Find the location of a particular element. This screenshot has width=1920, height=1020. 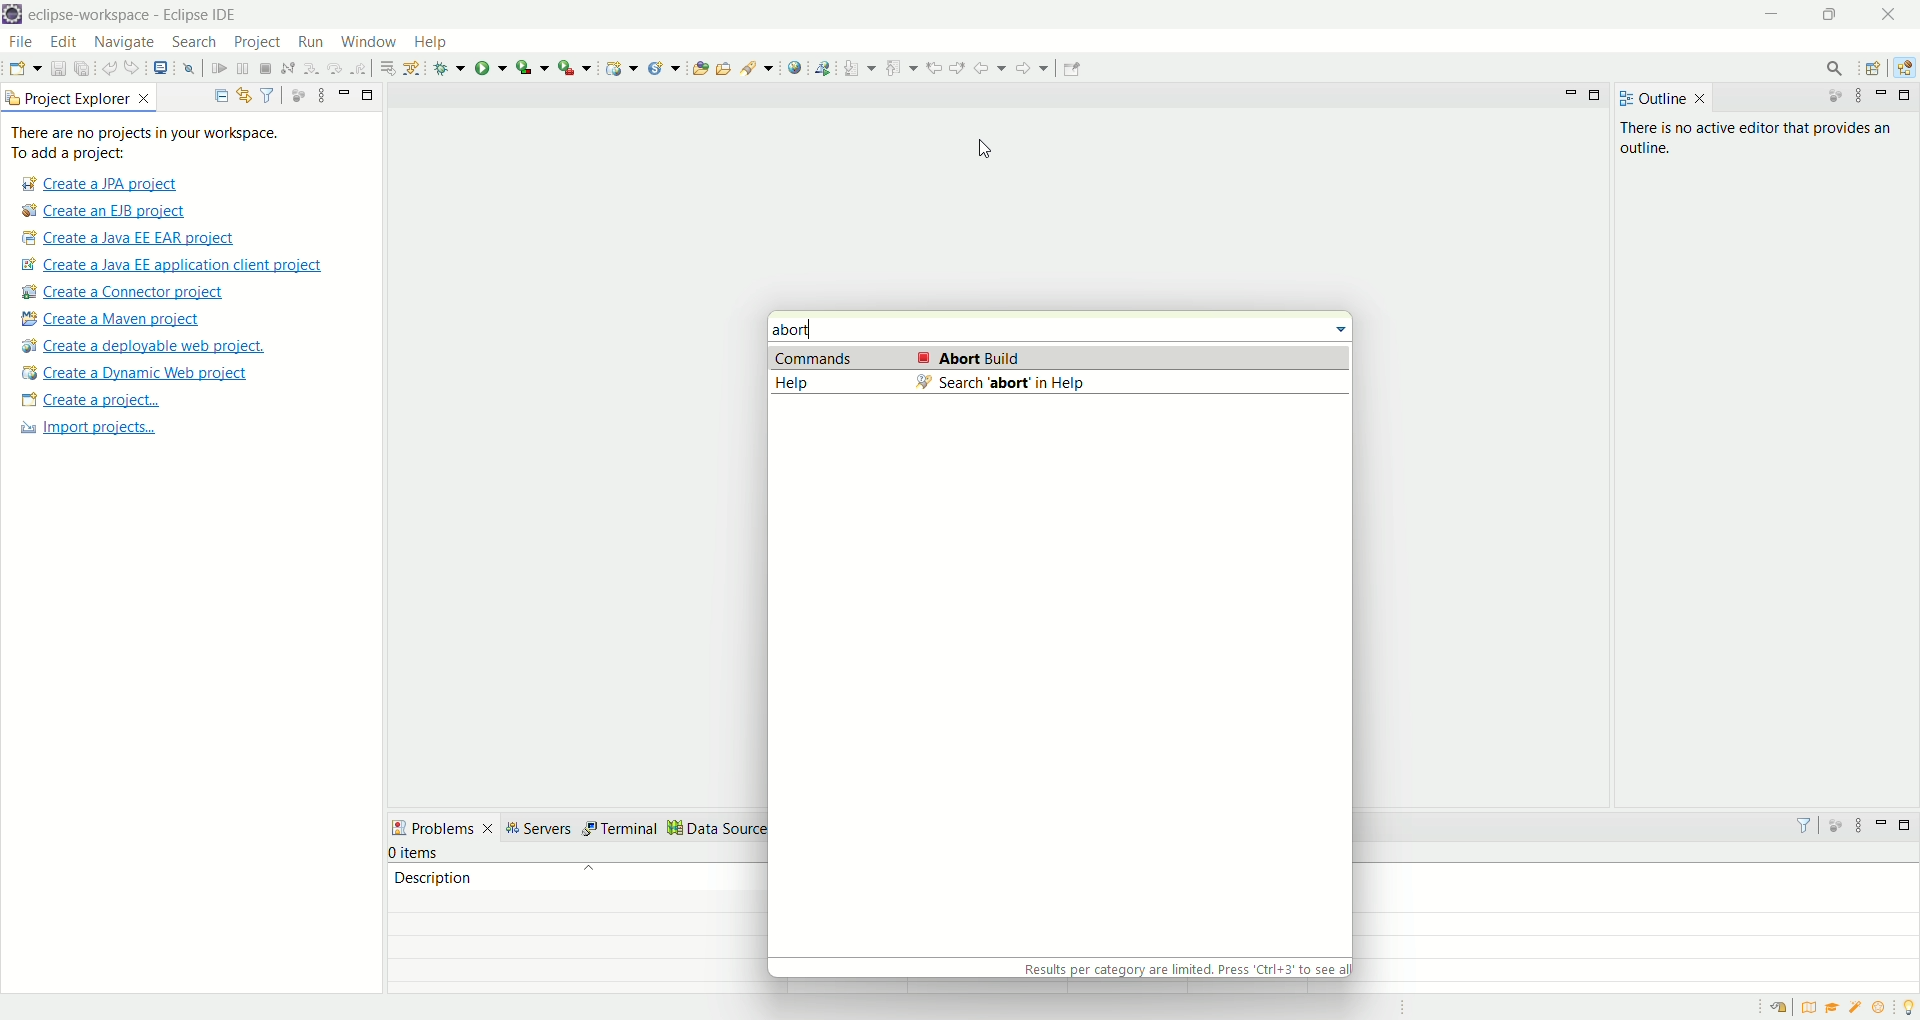

focus on active task is located at coordinates (1833, 826).